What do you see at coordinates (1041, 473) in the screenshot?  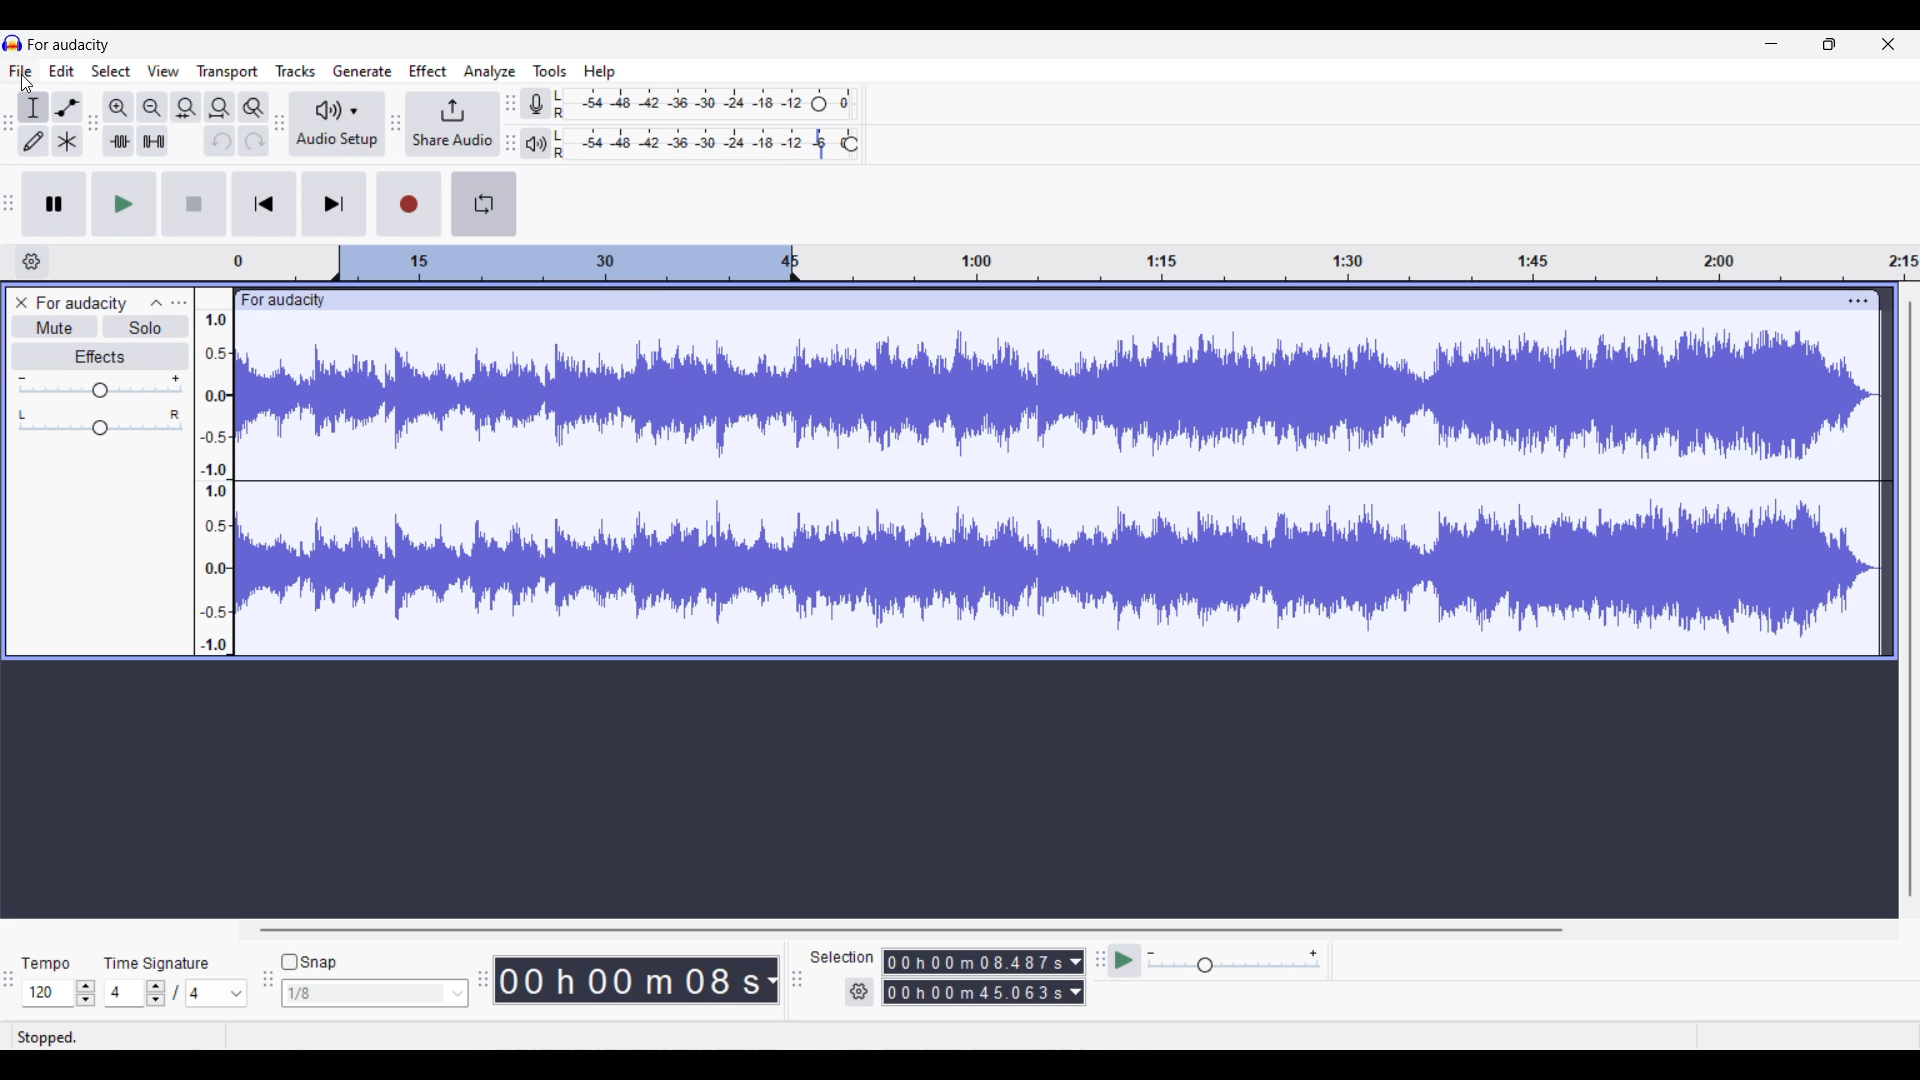 I see `Current track` at bounding box center [1041, 473].